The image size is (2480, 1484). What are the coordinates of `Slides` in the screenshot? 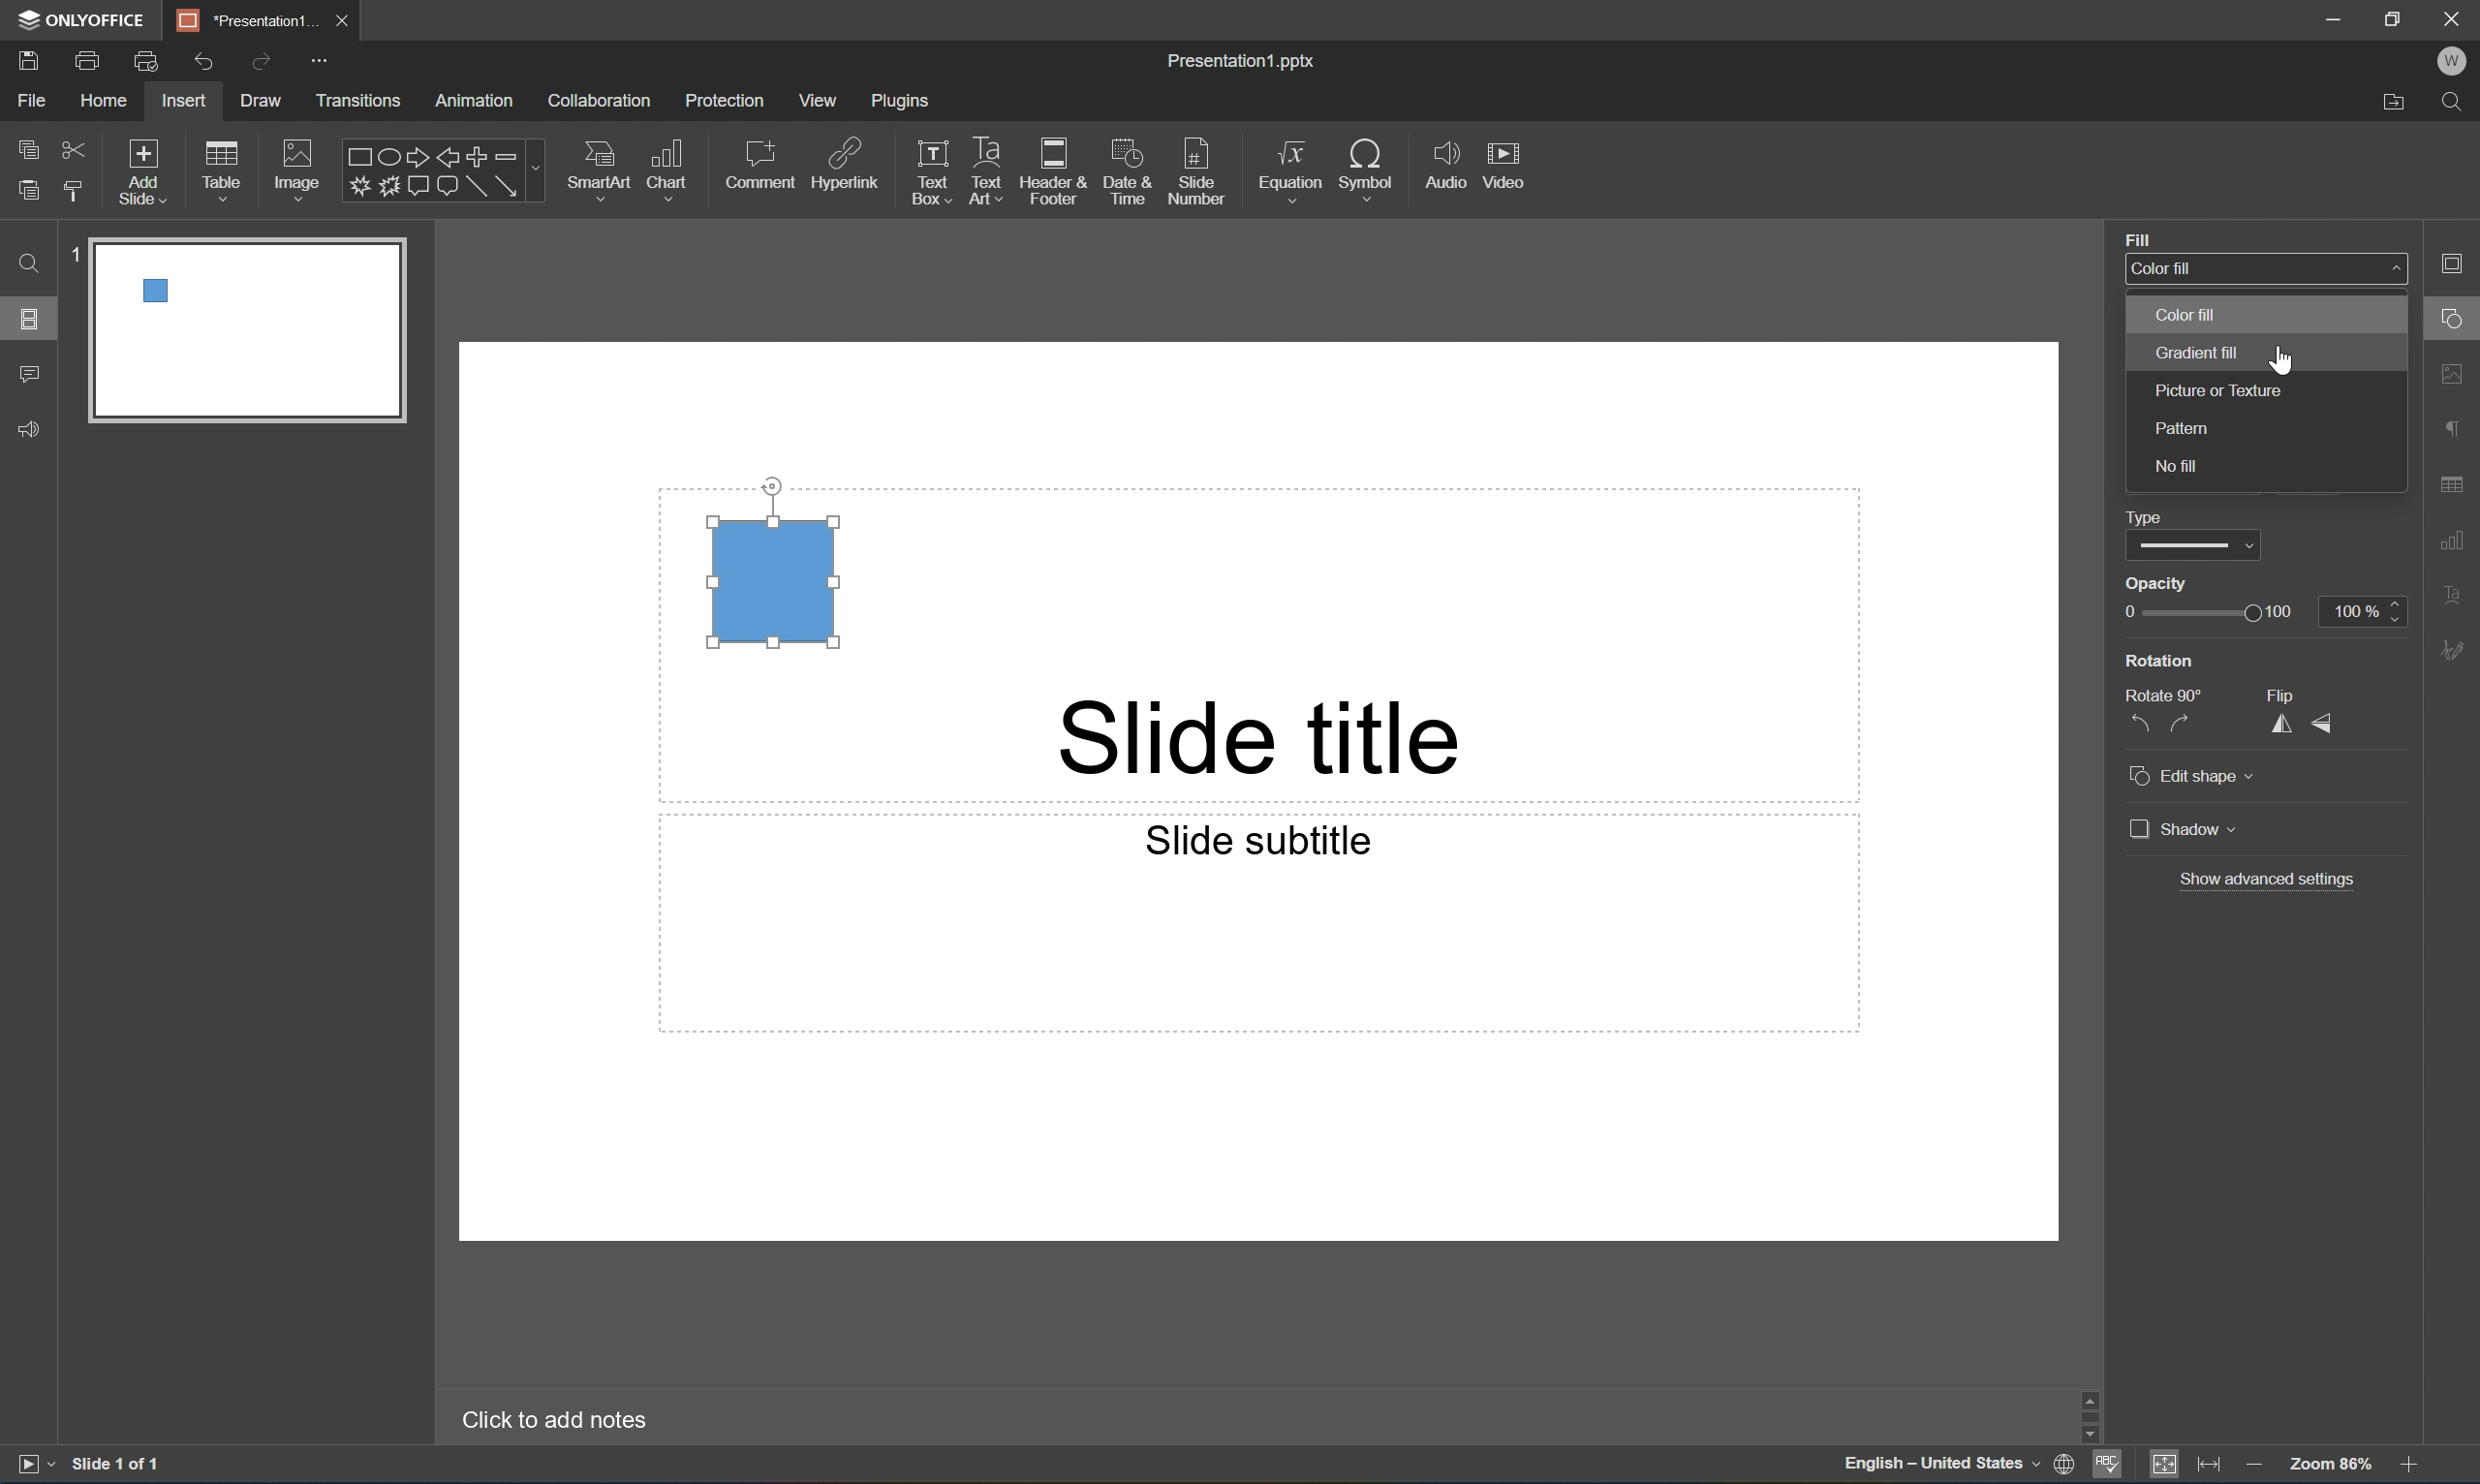 It's located at (28, 317).